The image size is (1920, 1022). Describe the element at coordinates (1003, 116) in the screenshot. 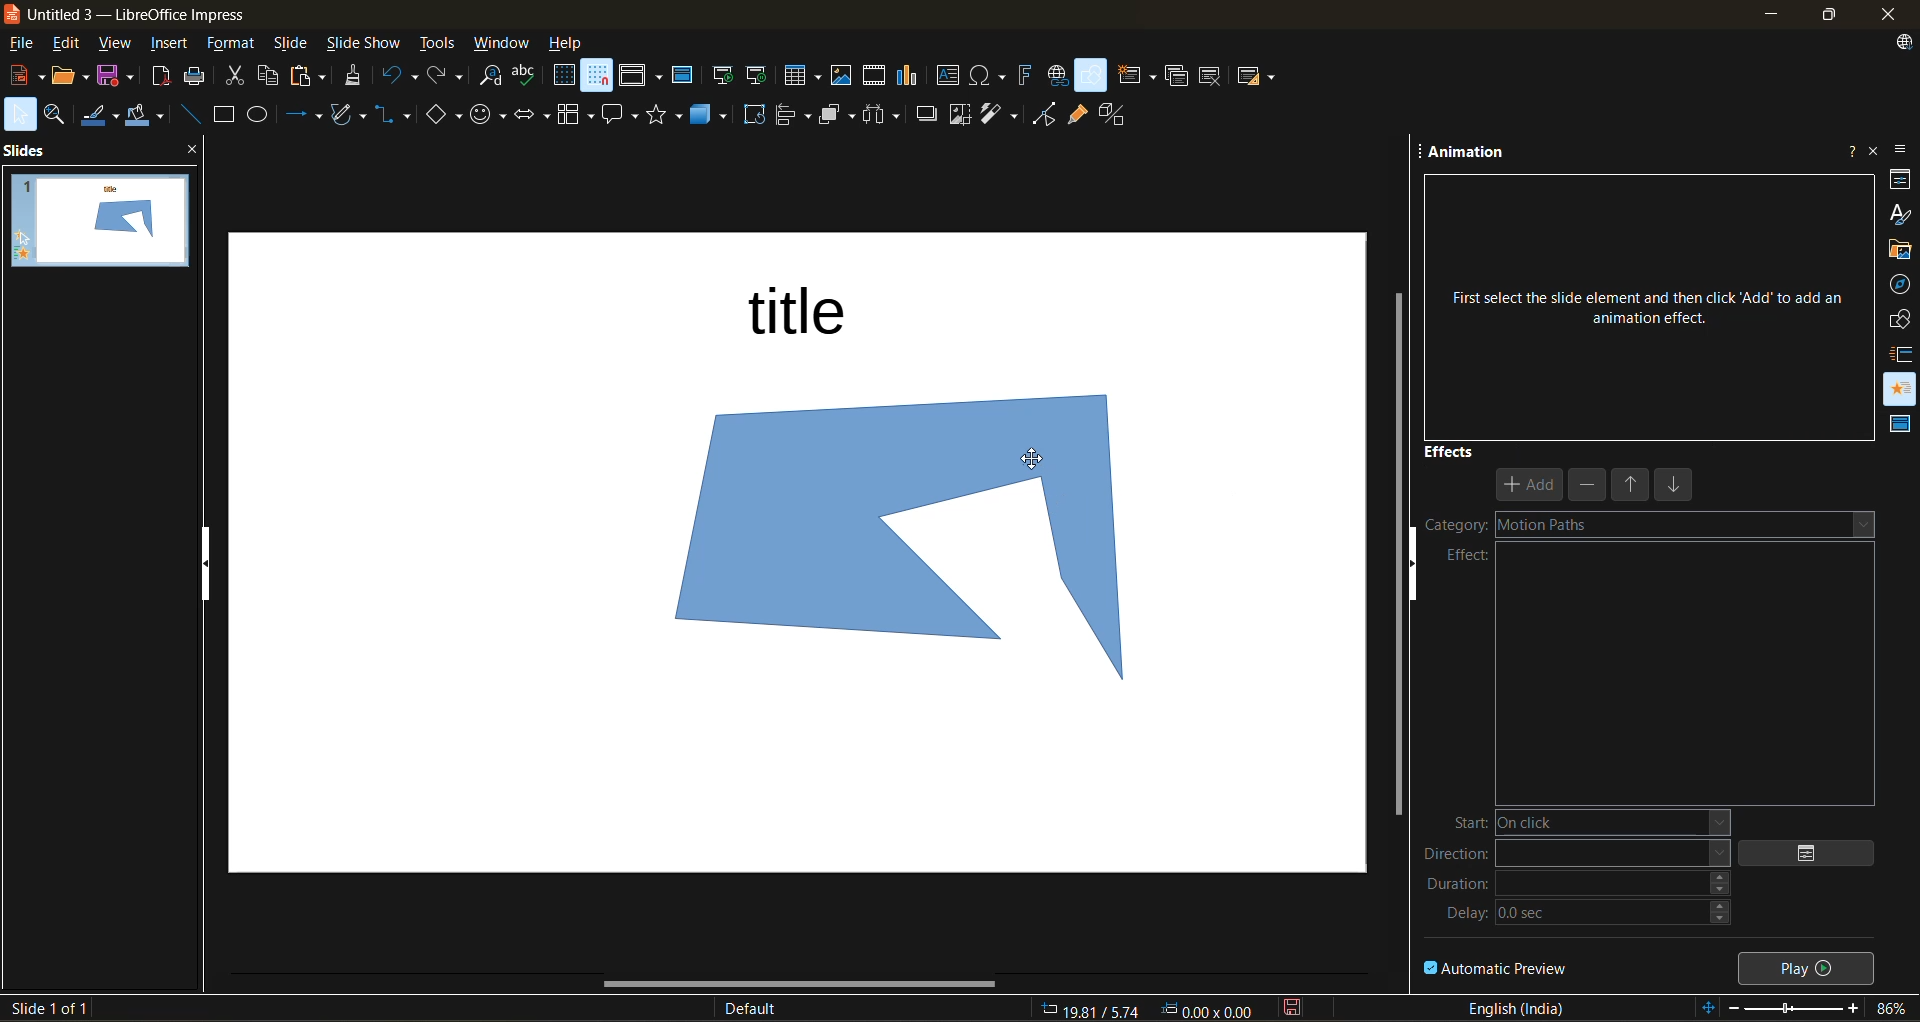

I see `filter` at that location.